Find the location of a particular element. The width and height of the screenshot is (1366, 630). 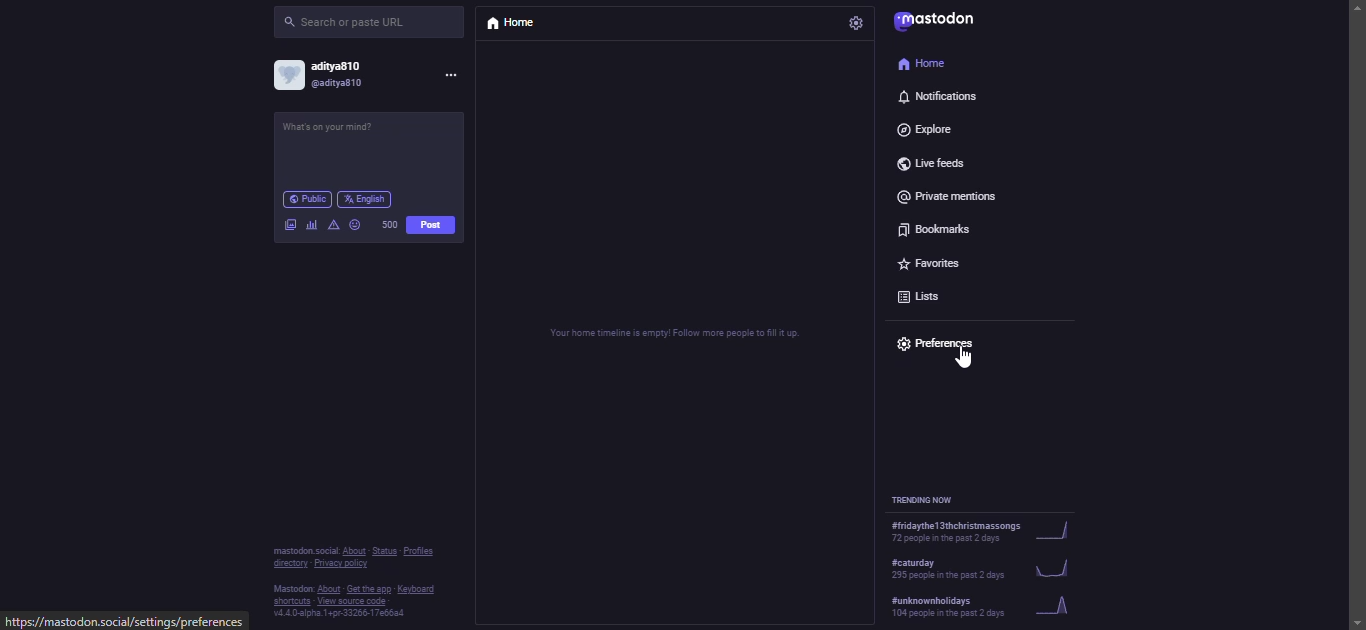

scroll bar is located at coordinates (1358, 295).